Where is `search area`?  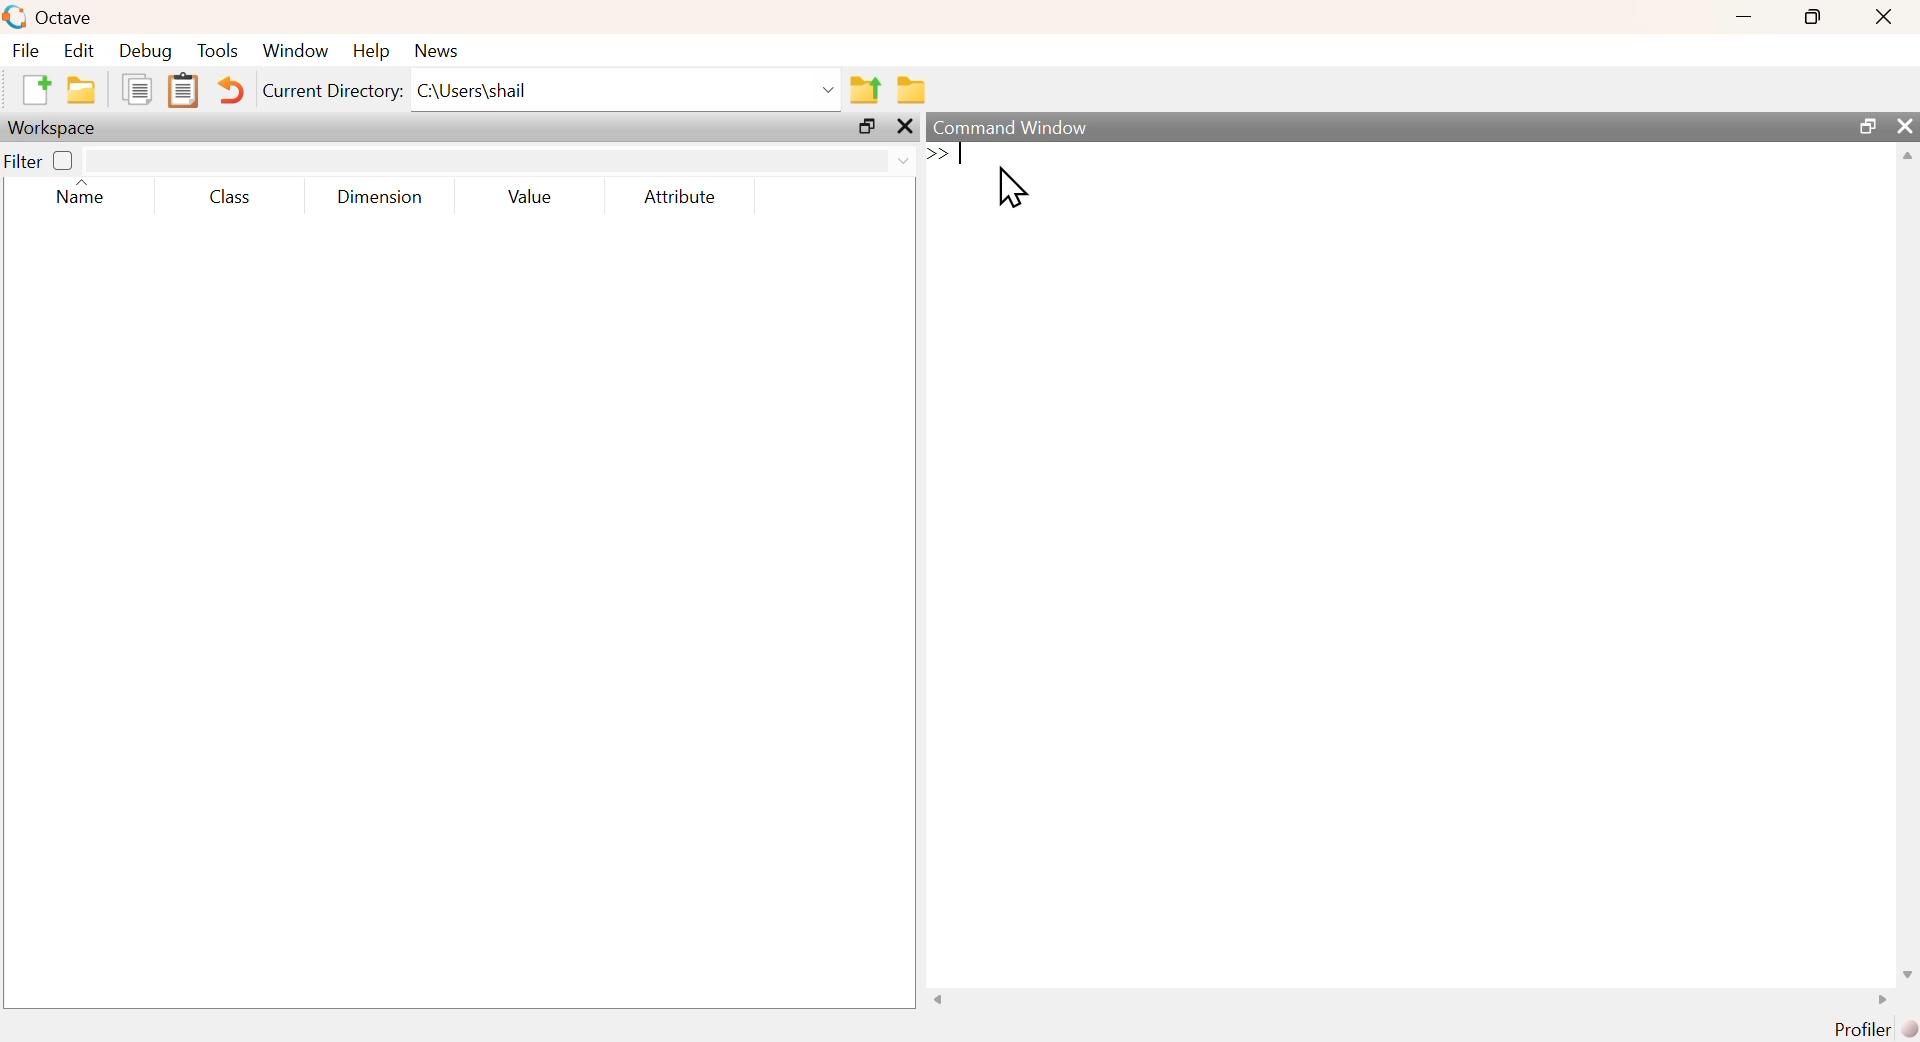 search area is located at coordinates (501, 160).